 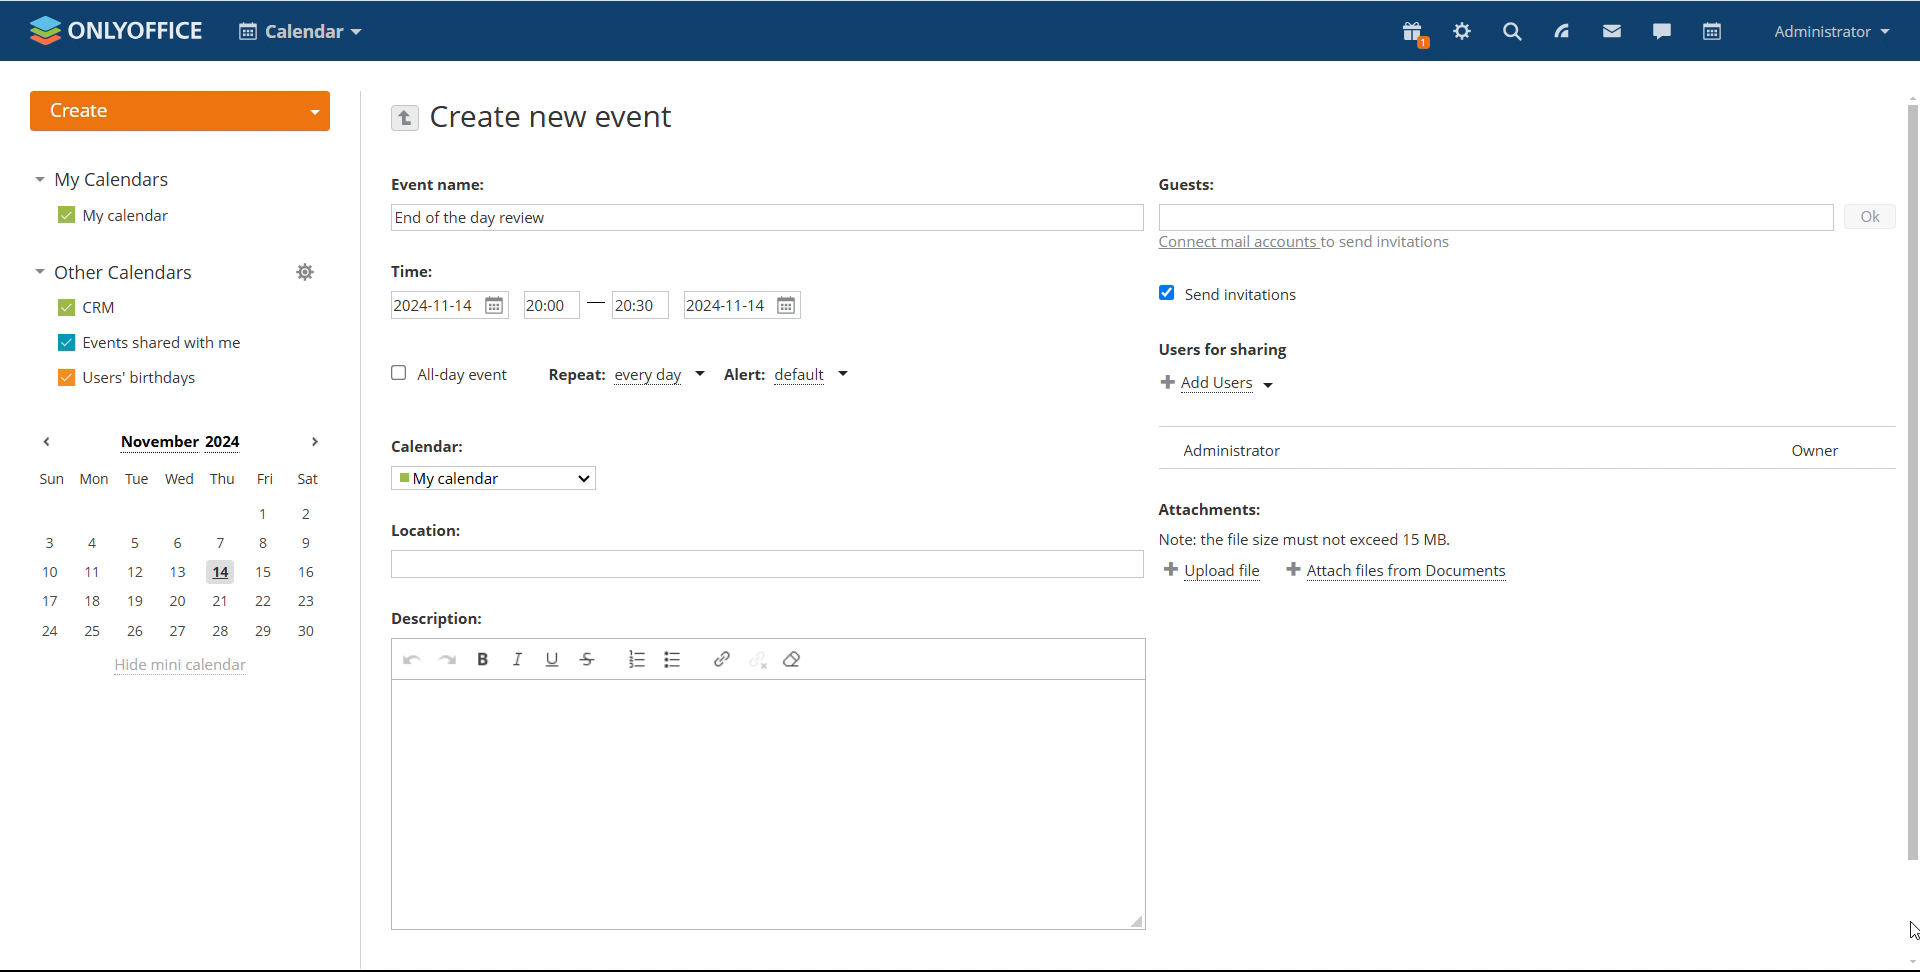 What do you see at coordinates (1212, 570) in the screenshot?
I see `upload file` at bounding box center [1212, 570].